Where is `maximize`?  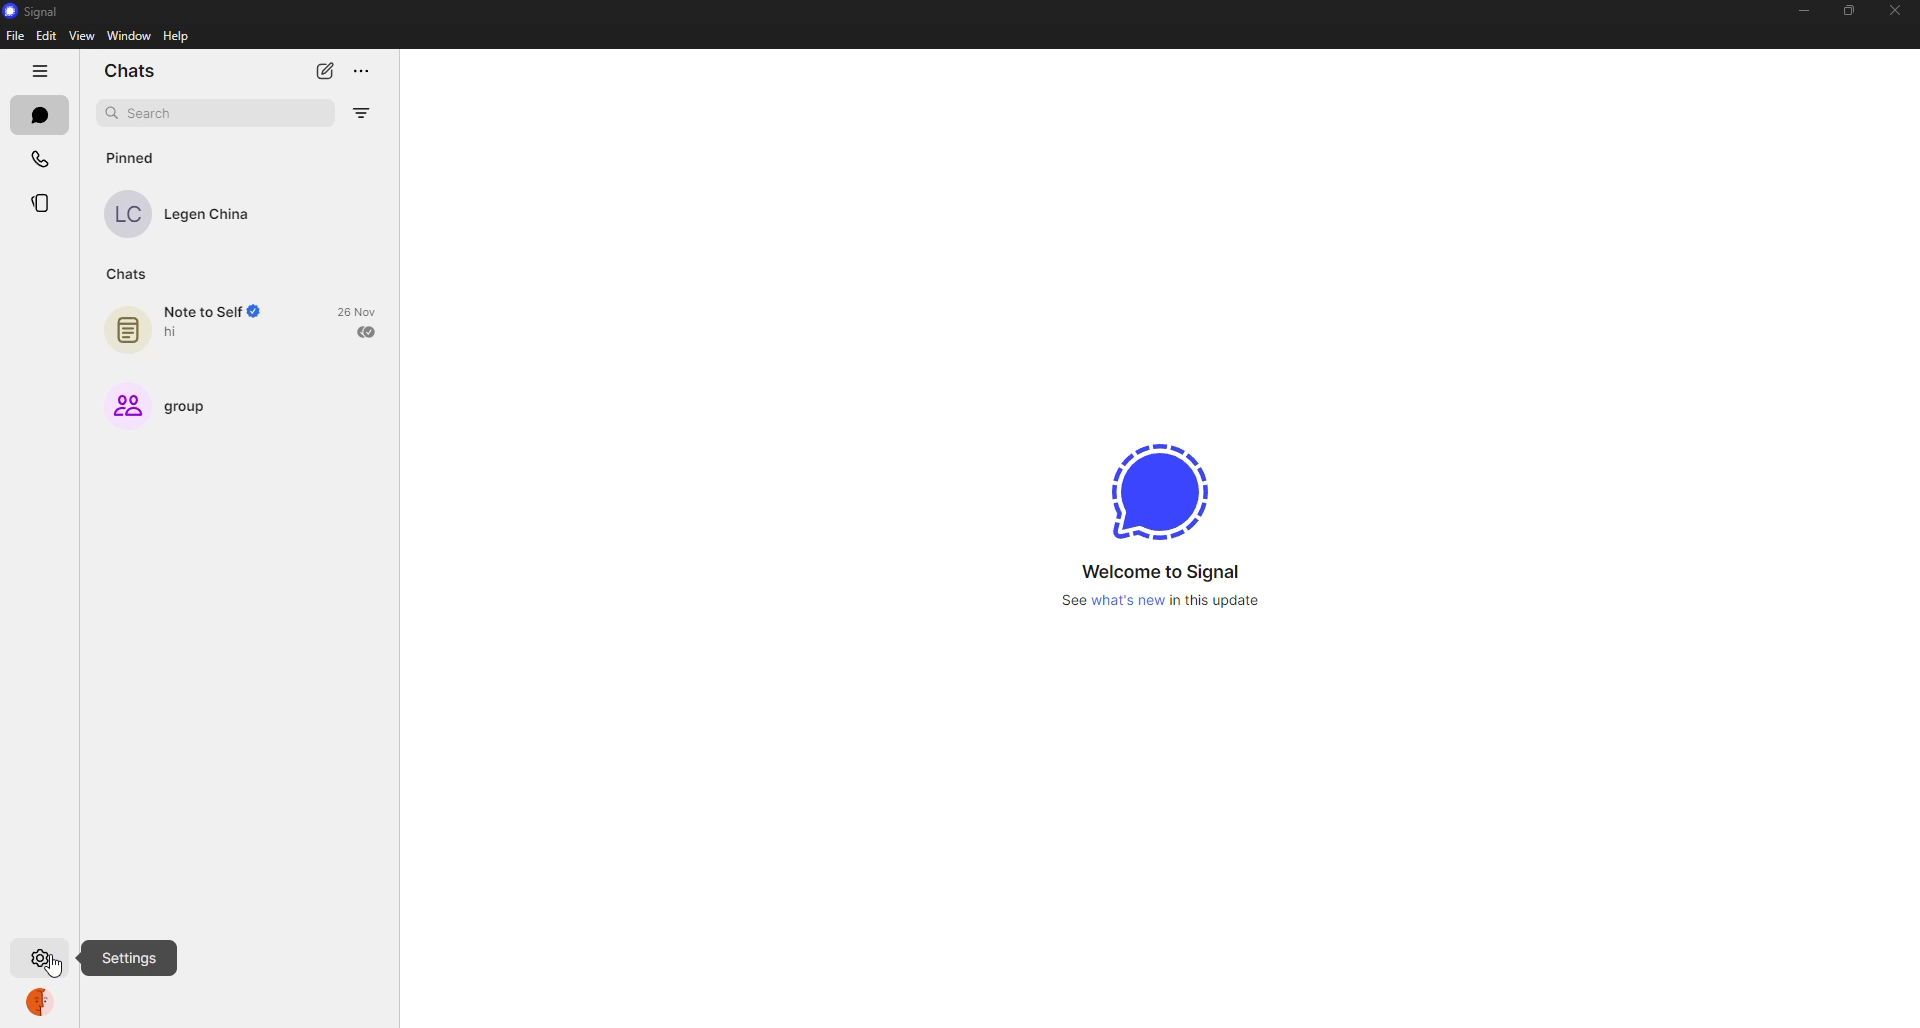
maximize is located at coordinates (1852, 7).